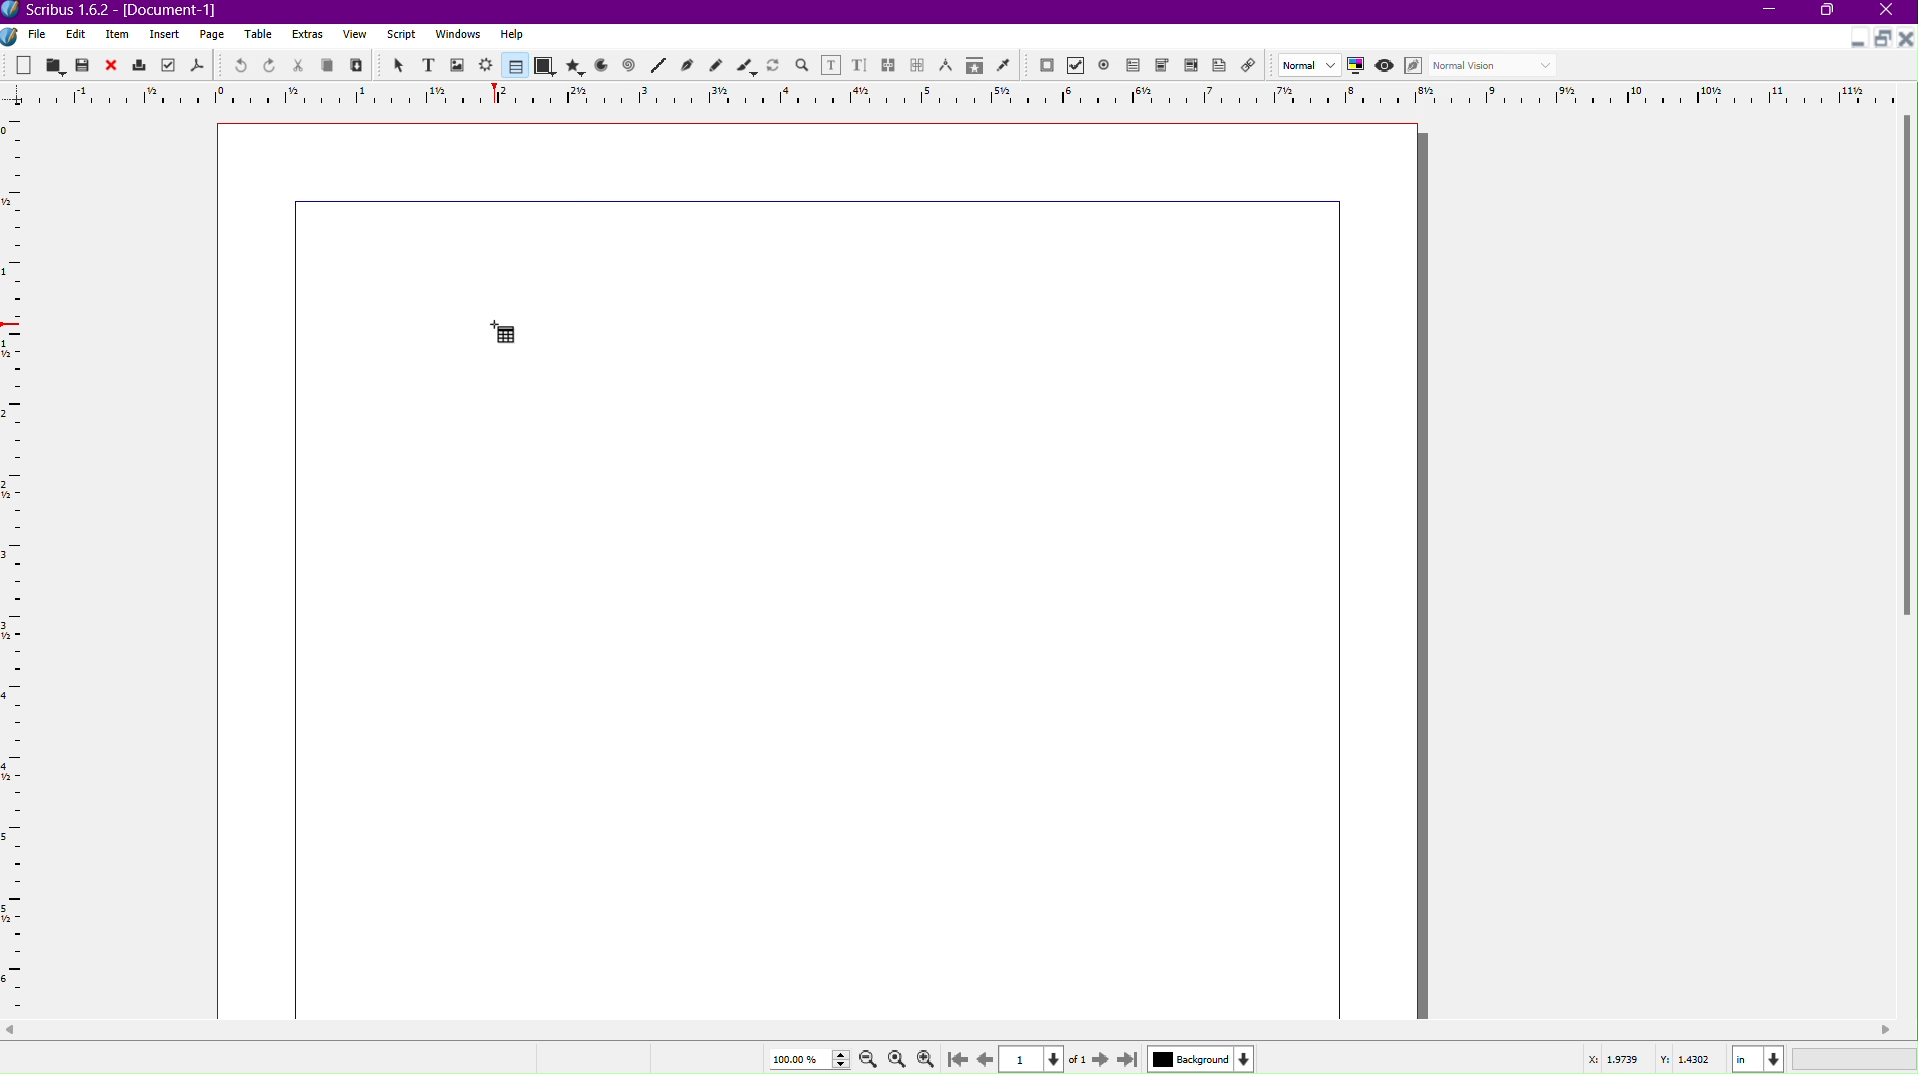 Image resolution: width=1918 pixels, height=1074 pixels. I want to click on Page Number, so click(1034, 1059).